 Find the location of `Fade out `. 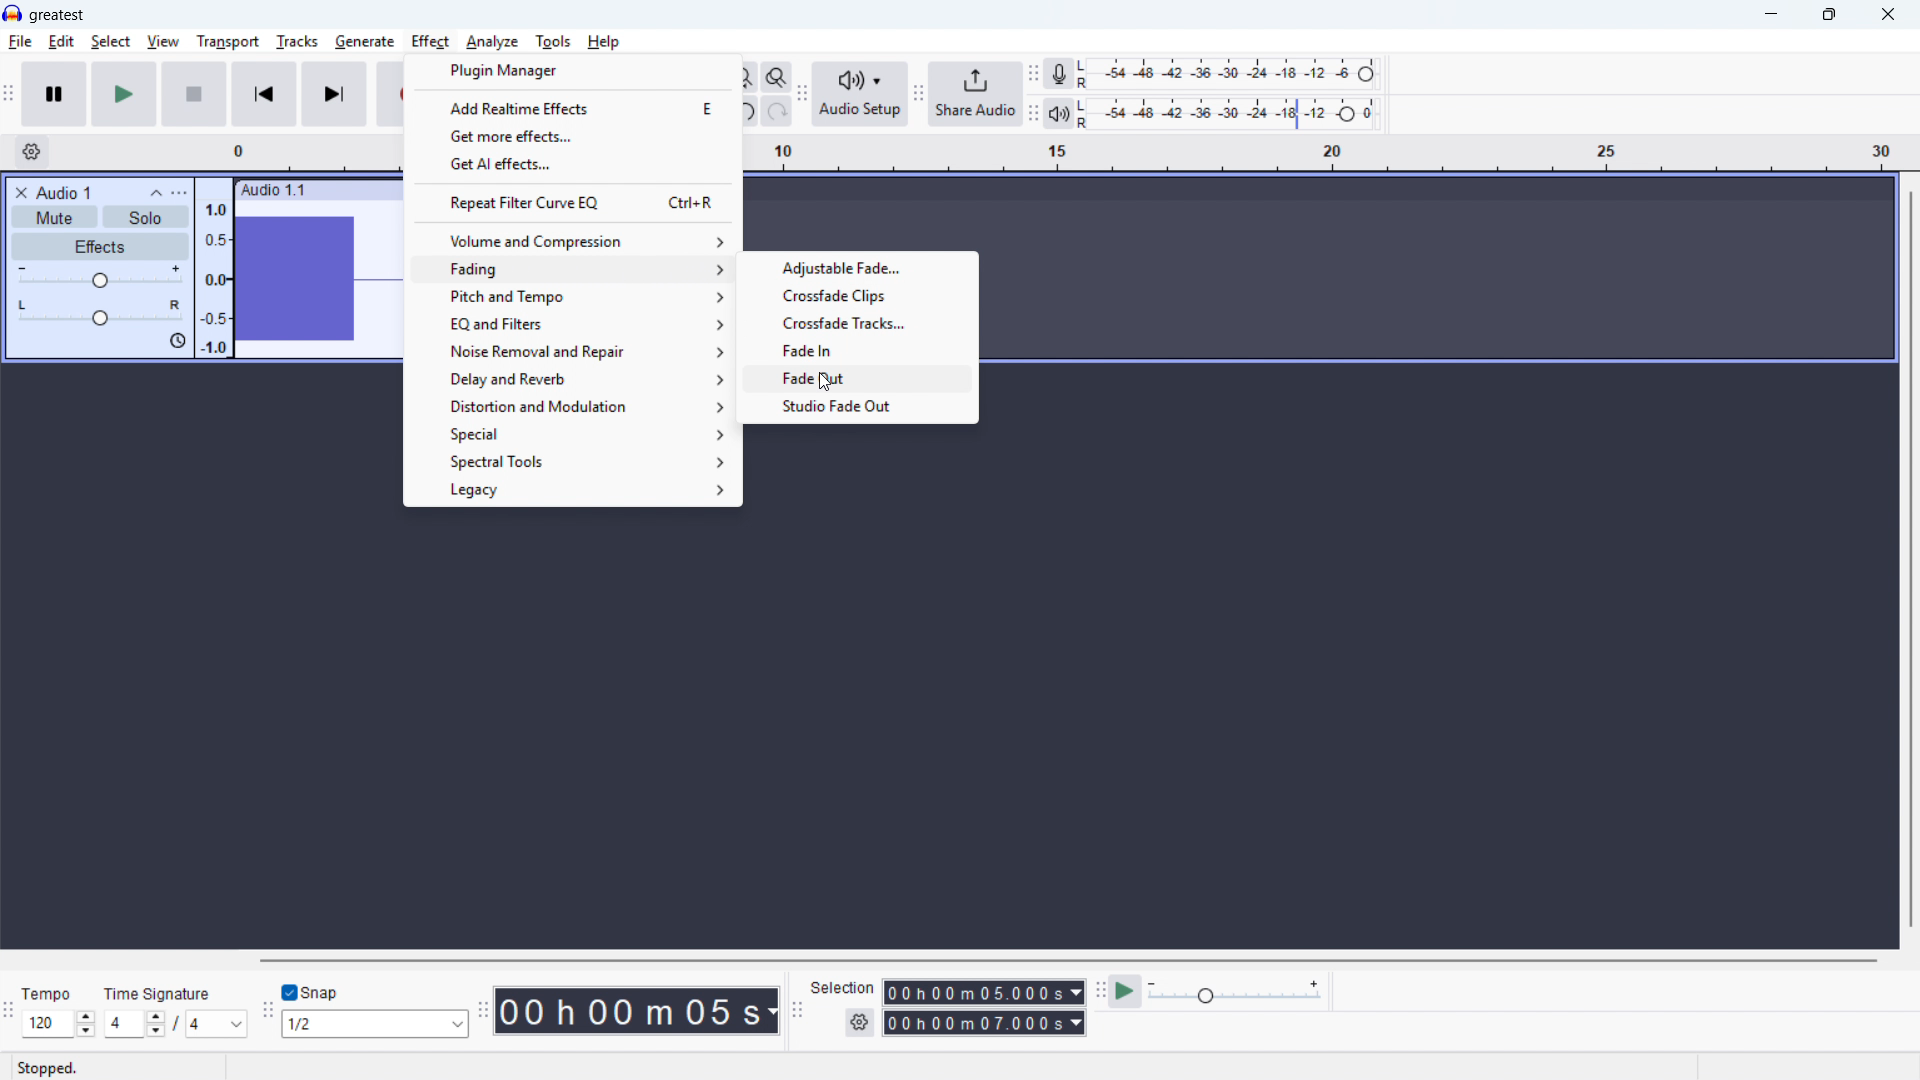

Fade out  is located at coordinates (859, 376).